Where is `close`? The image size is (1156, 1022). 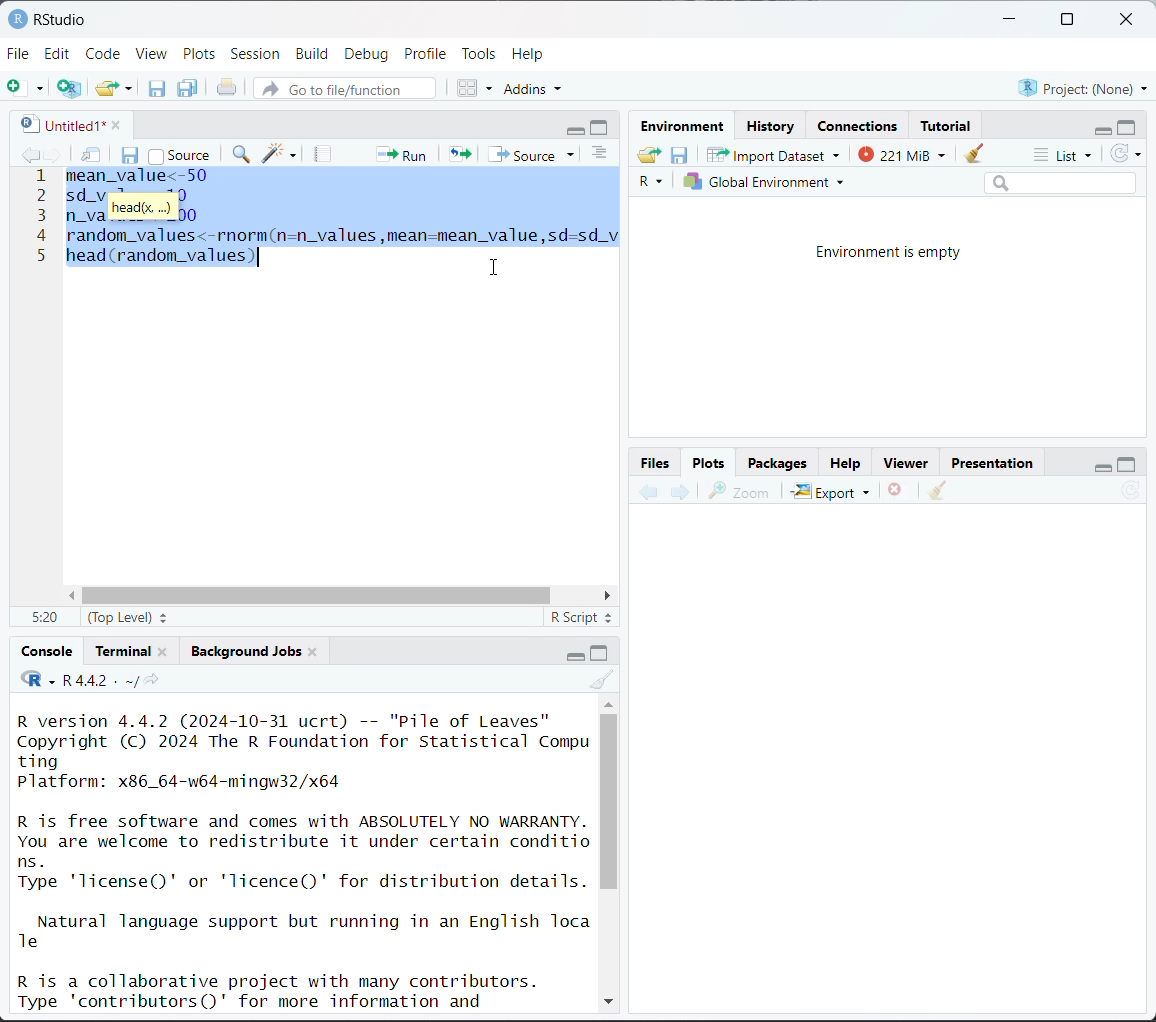 close is located at coordinates (163, 650).